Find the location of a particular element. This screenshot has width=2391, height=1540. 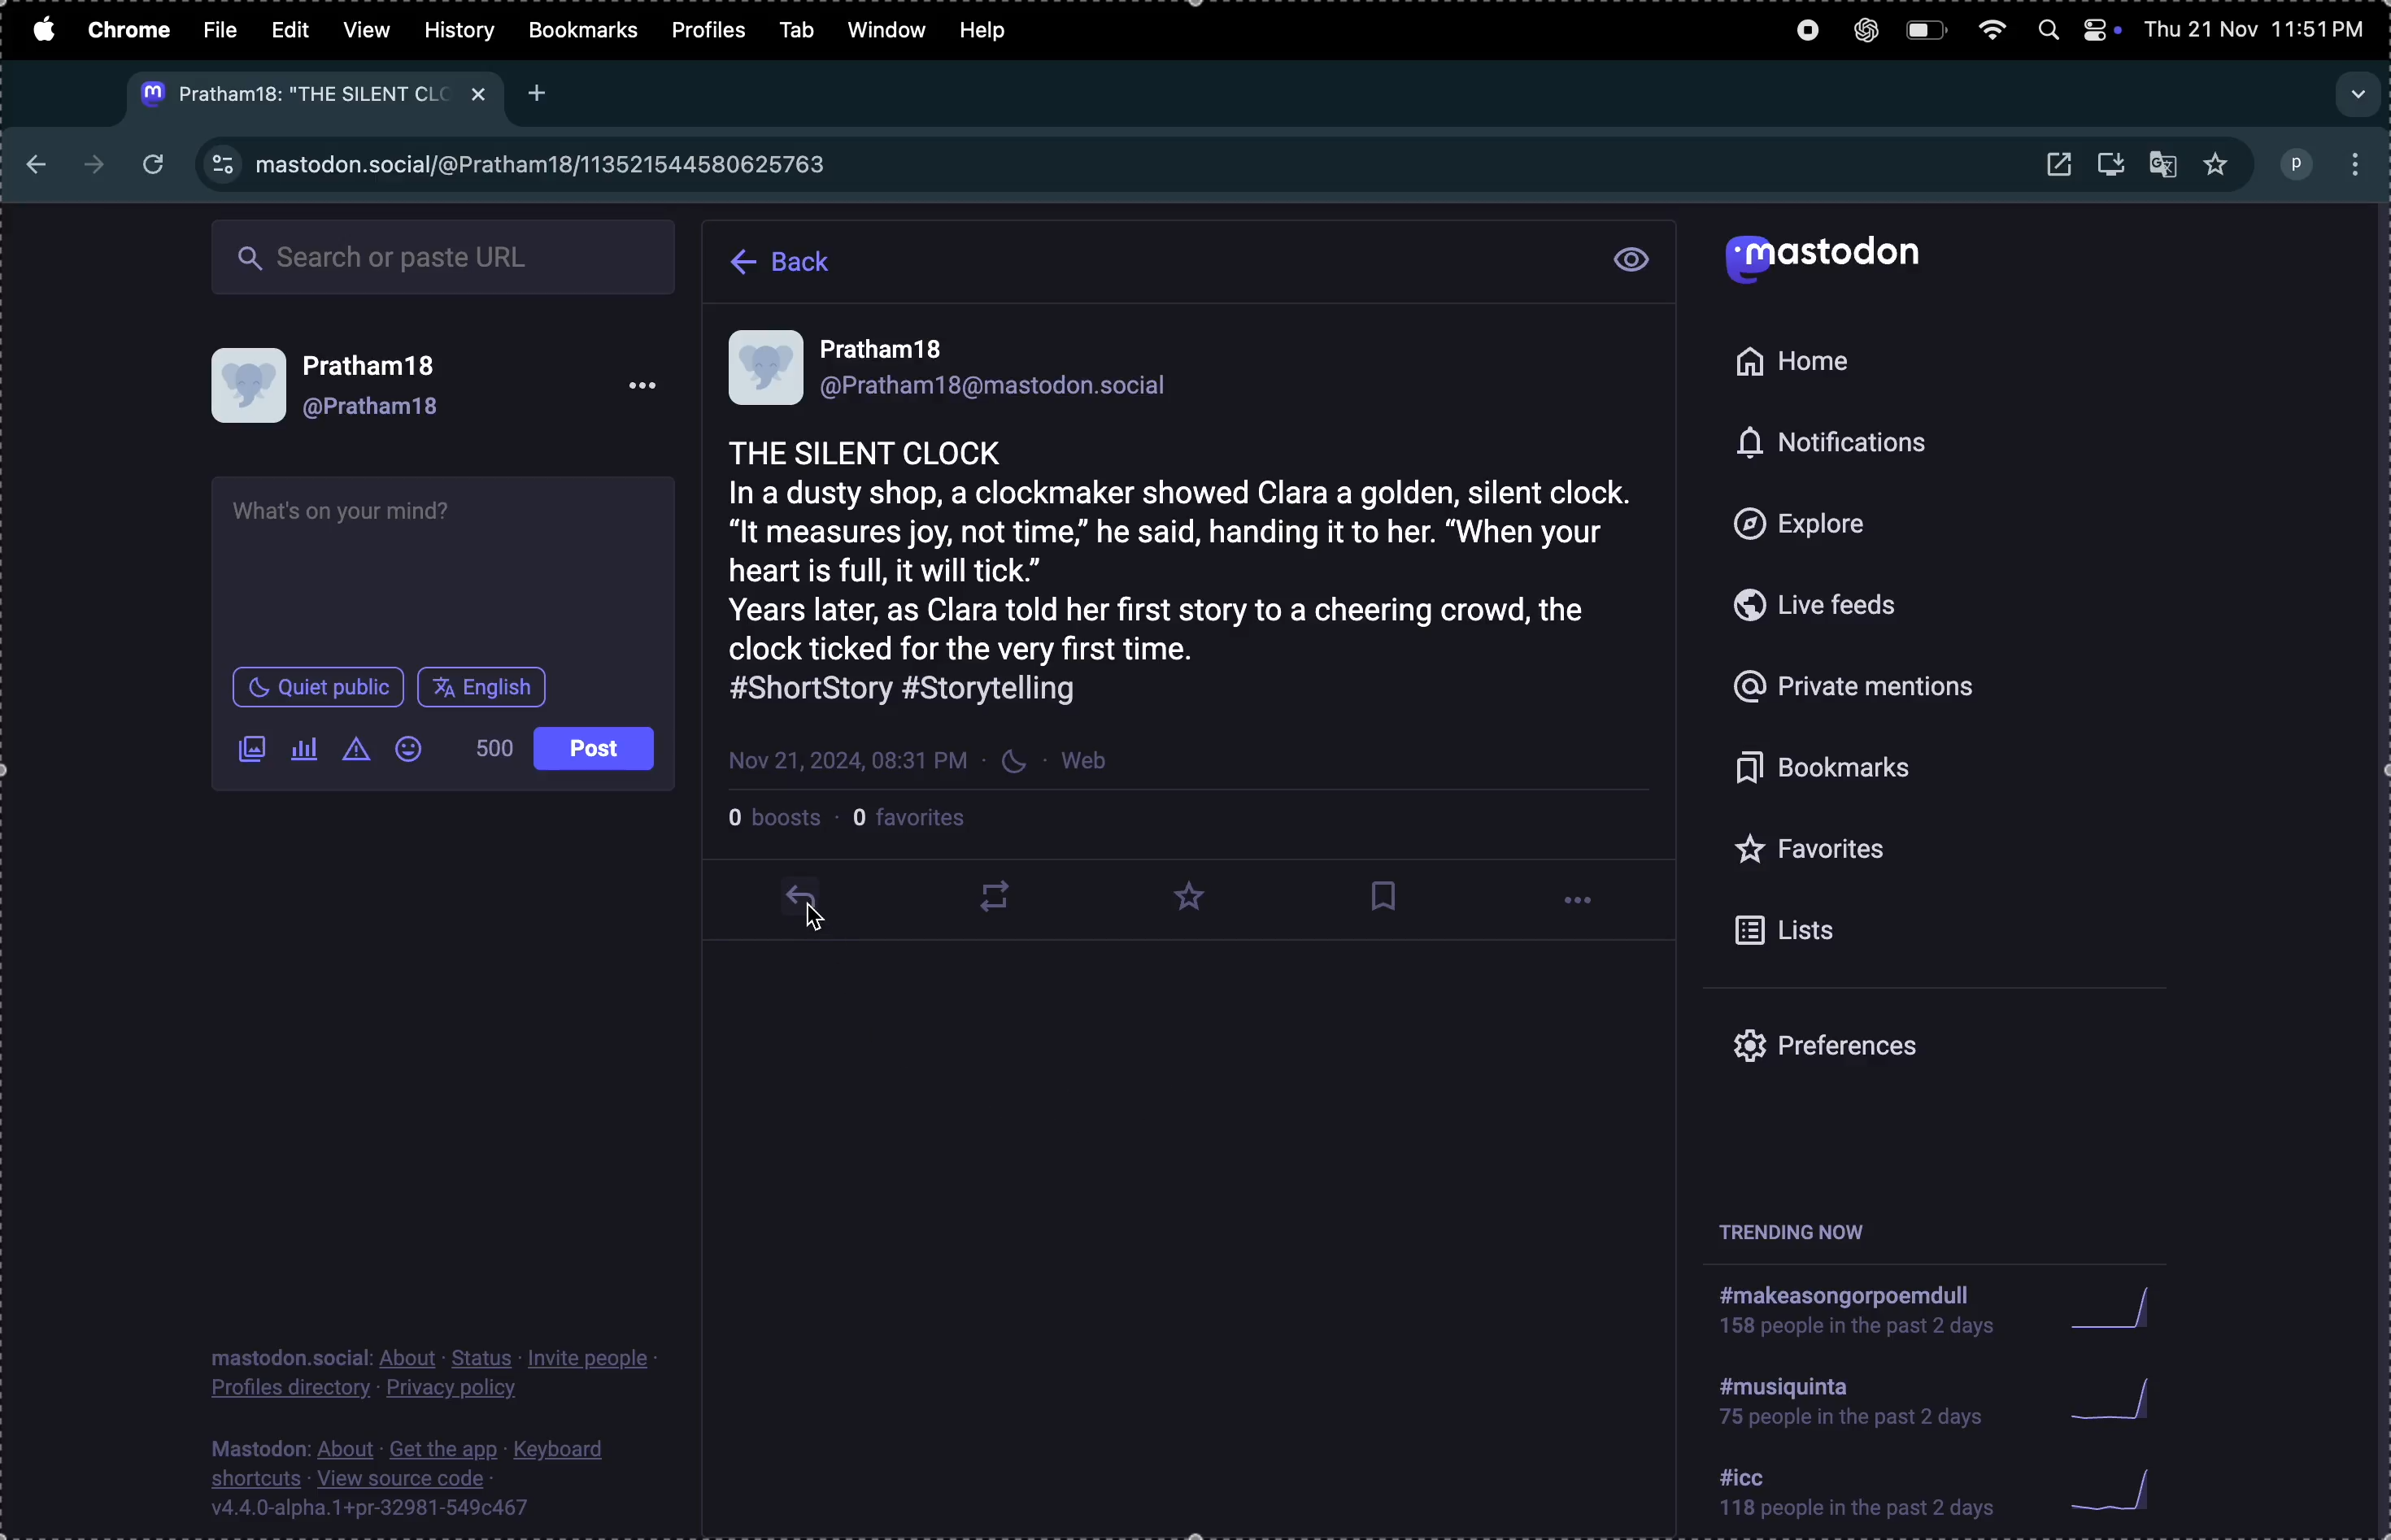

history is located at coordinates (459, 29).